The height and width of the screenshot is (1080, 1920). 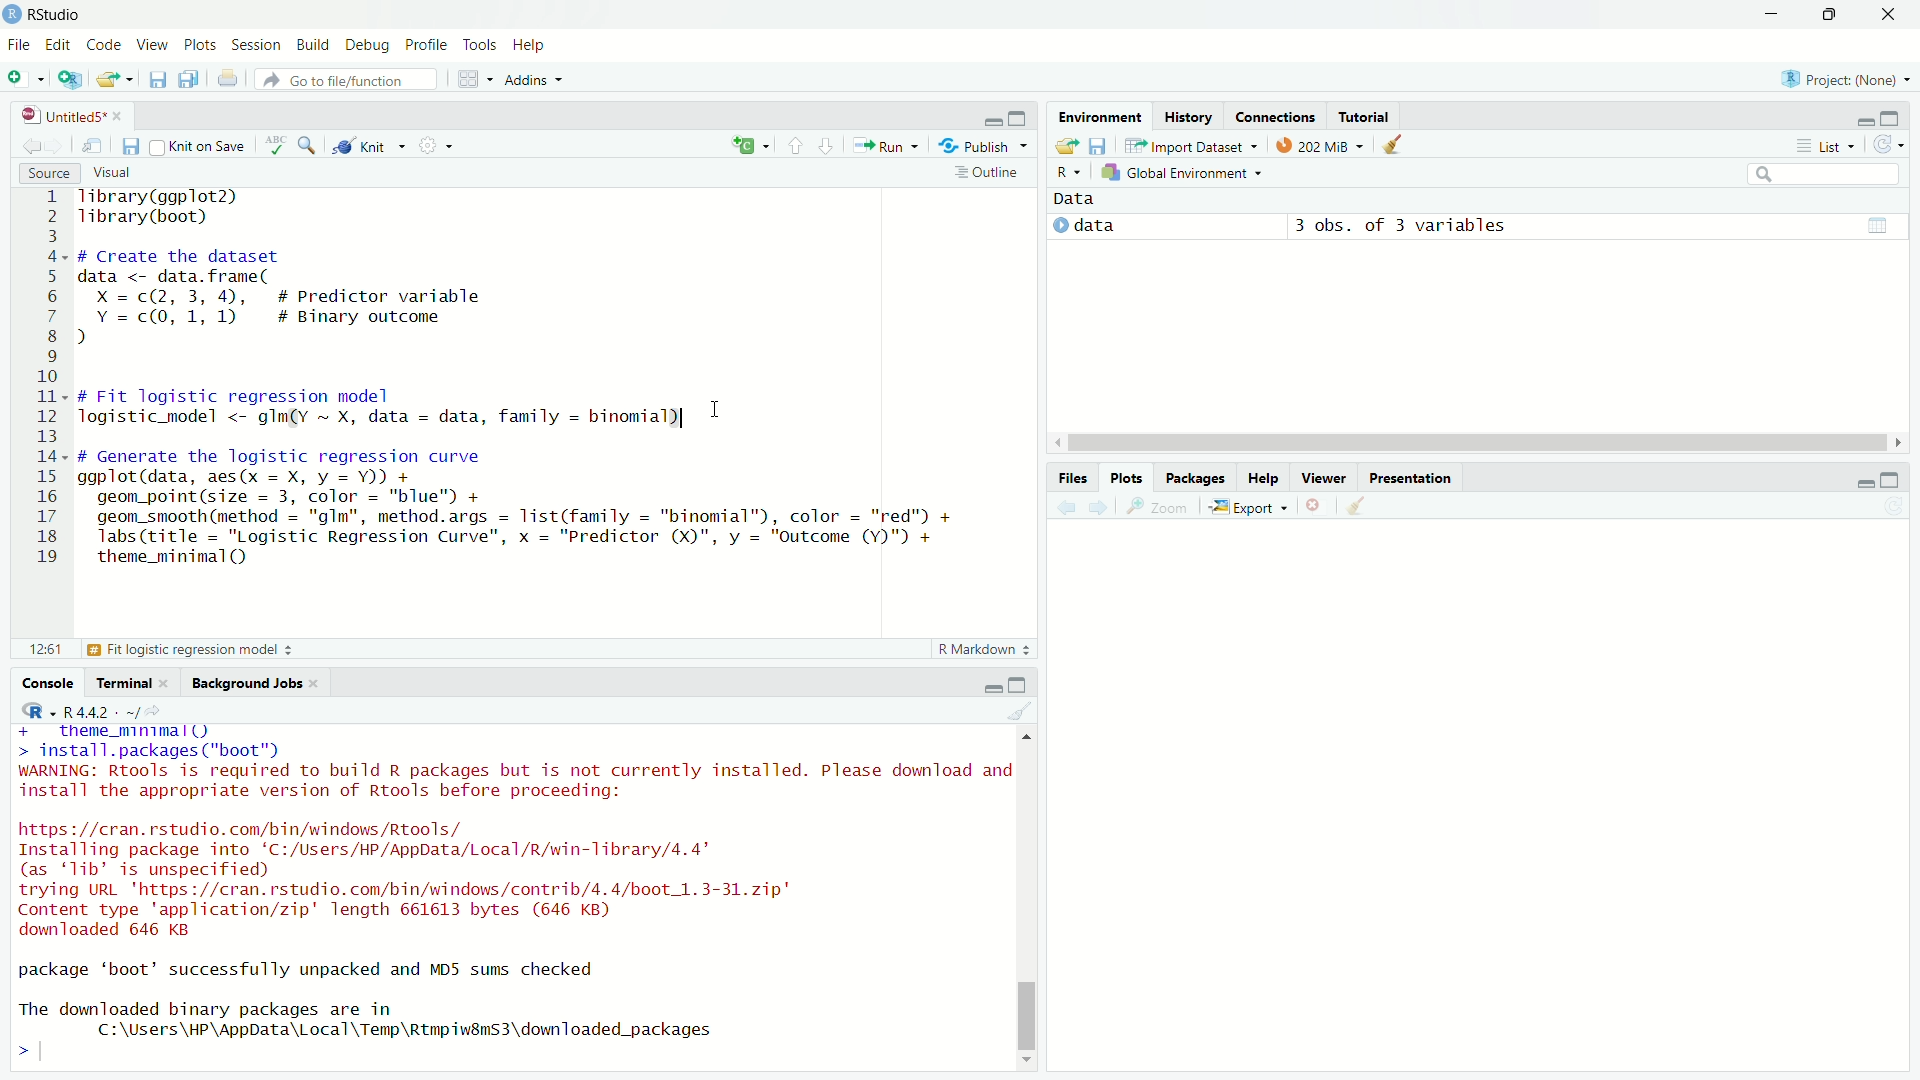 What do you see at coordinates (1318, 505) in the screenshot?
I see `Remove current plot` at bounding box center [1318, 505].